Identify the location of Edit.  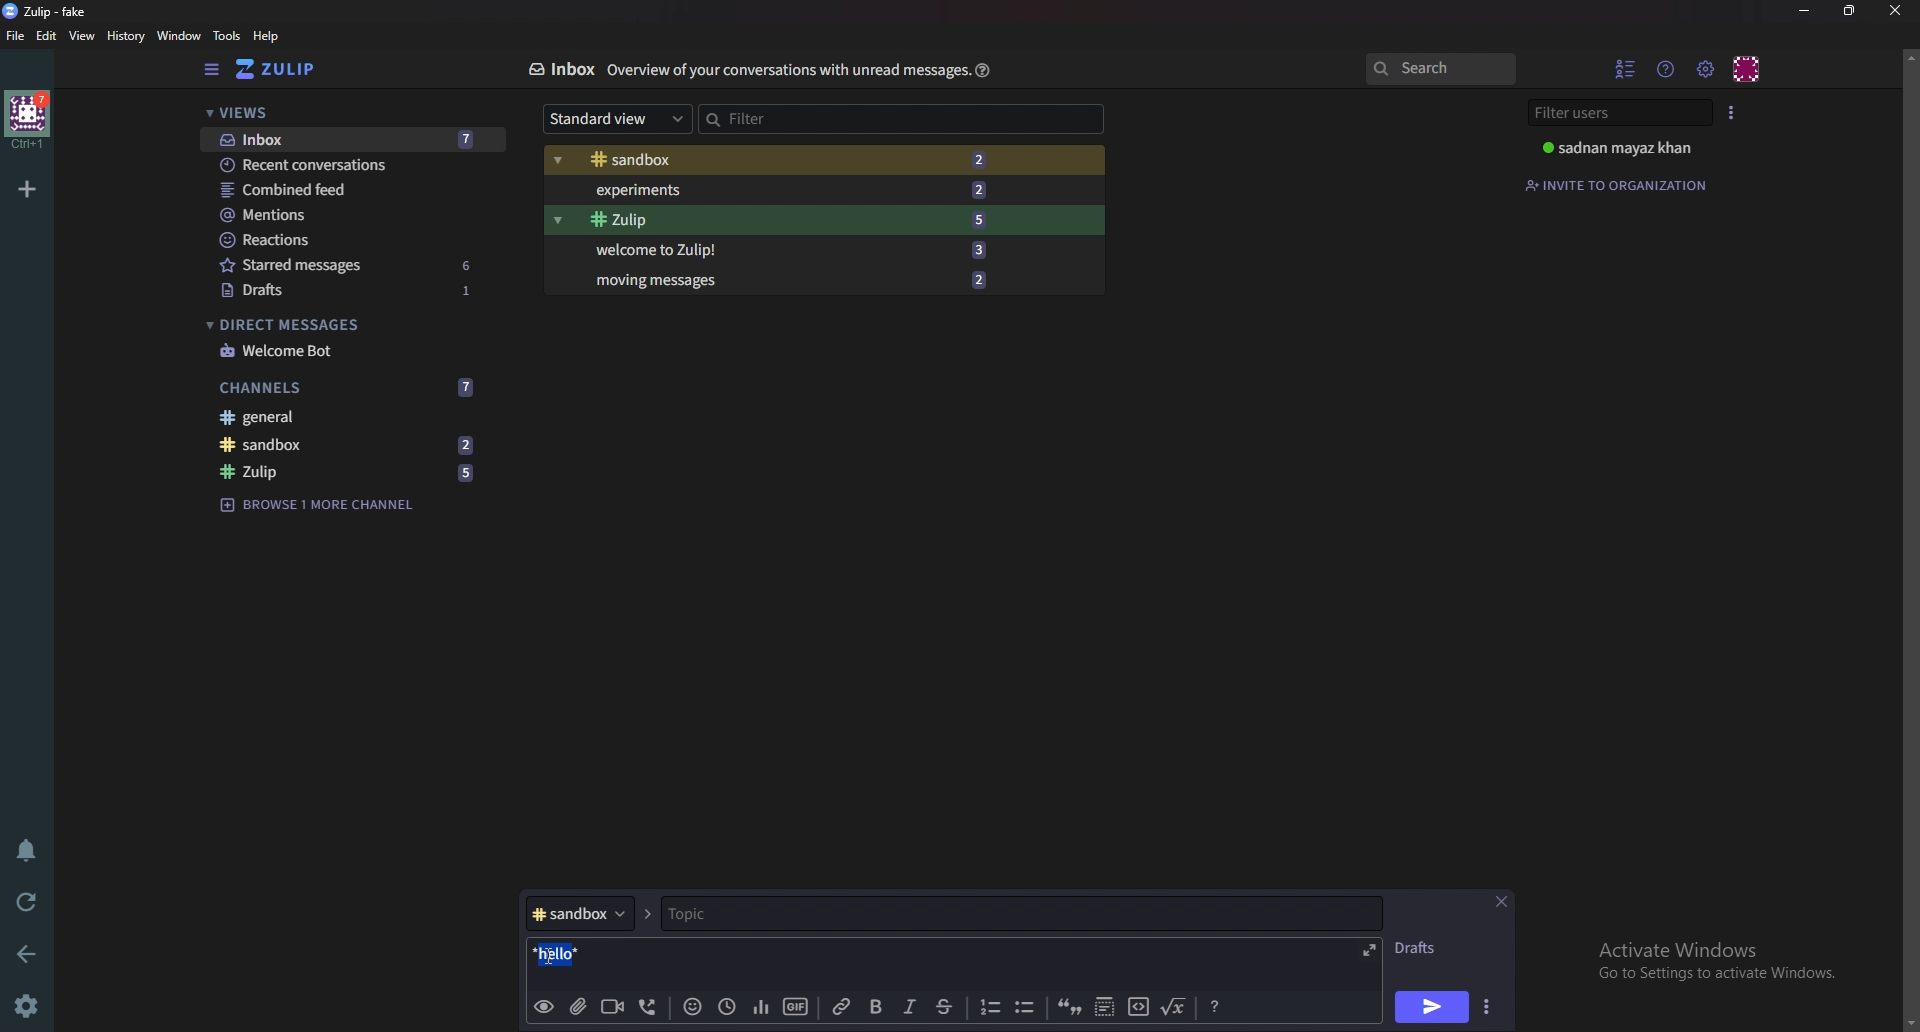
(47, 39).